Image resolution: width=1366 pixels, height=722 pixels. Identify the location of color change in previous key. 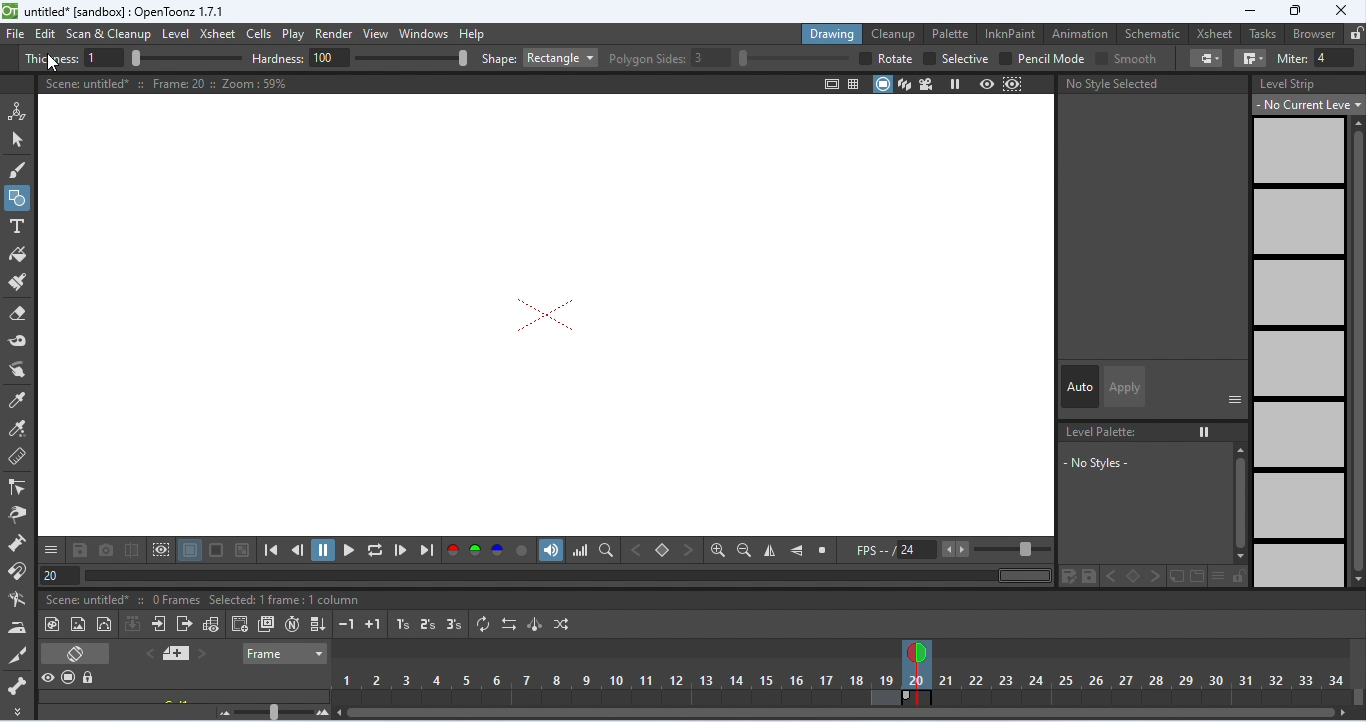
(1110, 576).